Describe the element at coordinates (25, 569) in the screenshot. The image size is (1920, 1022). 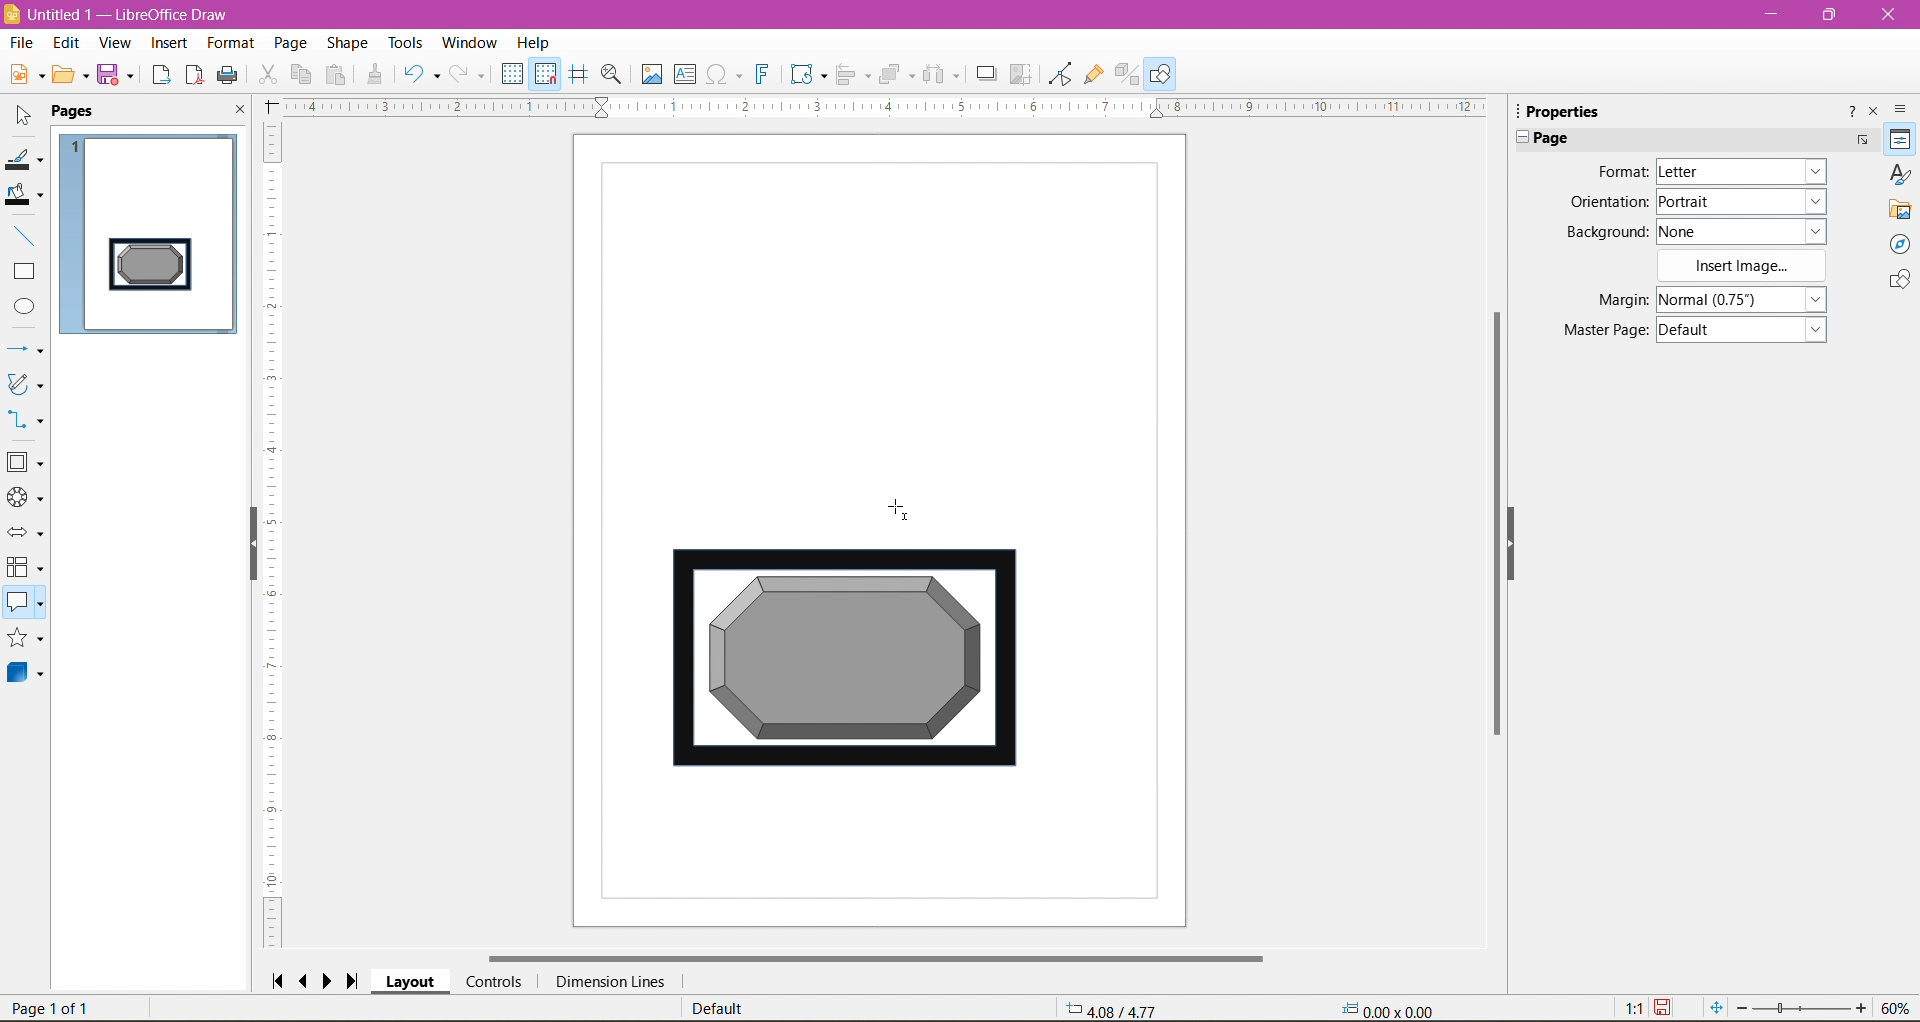
I see `Flowcharts` at that location.